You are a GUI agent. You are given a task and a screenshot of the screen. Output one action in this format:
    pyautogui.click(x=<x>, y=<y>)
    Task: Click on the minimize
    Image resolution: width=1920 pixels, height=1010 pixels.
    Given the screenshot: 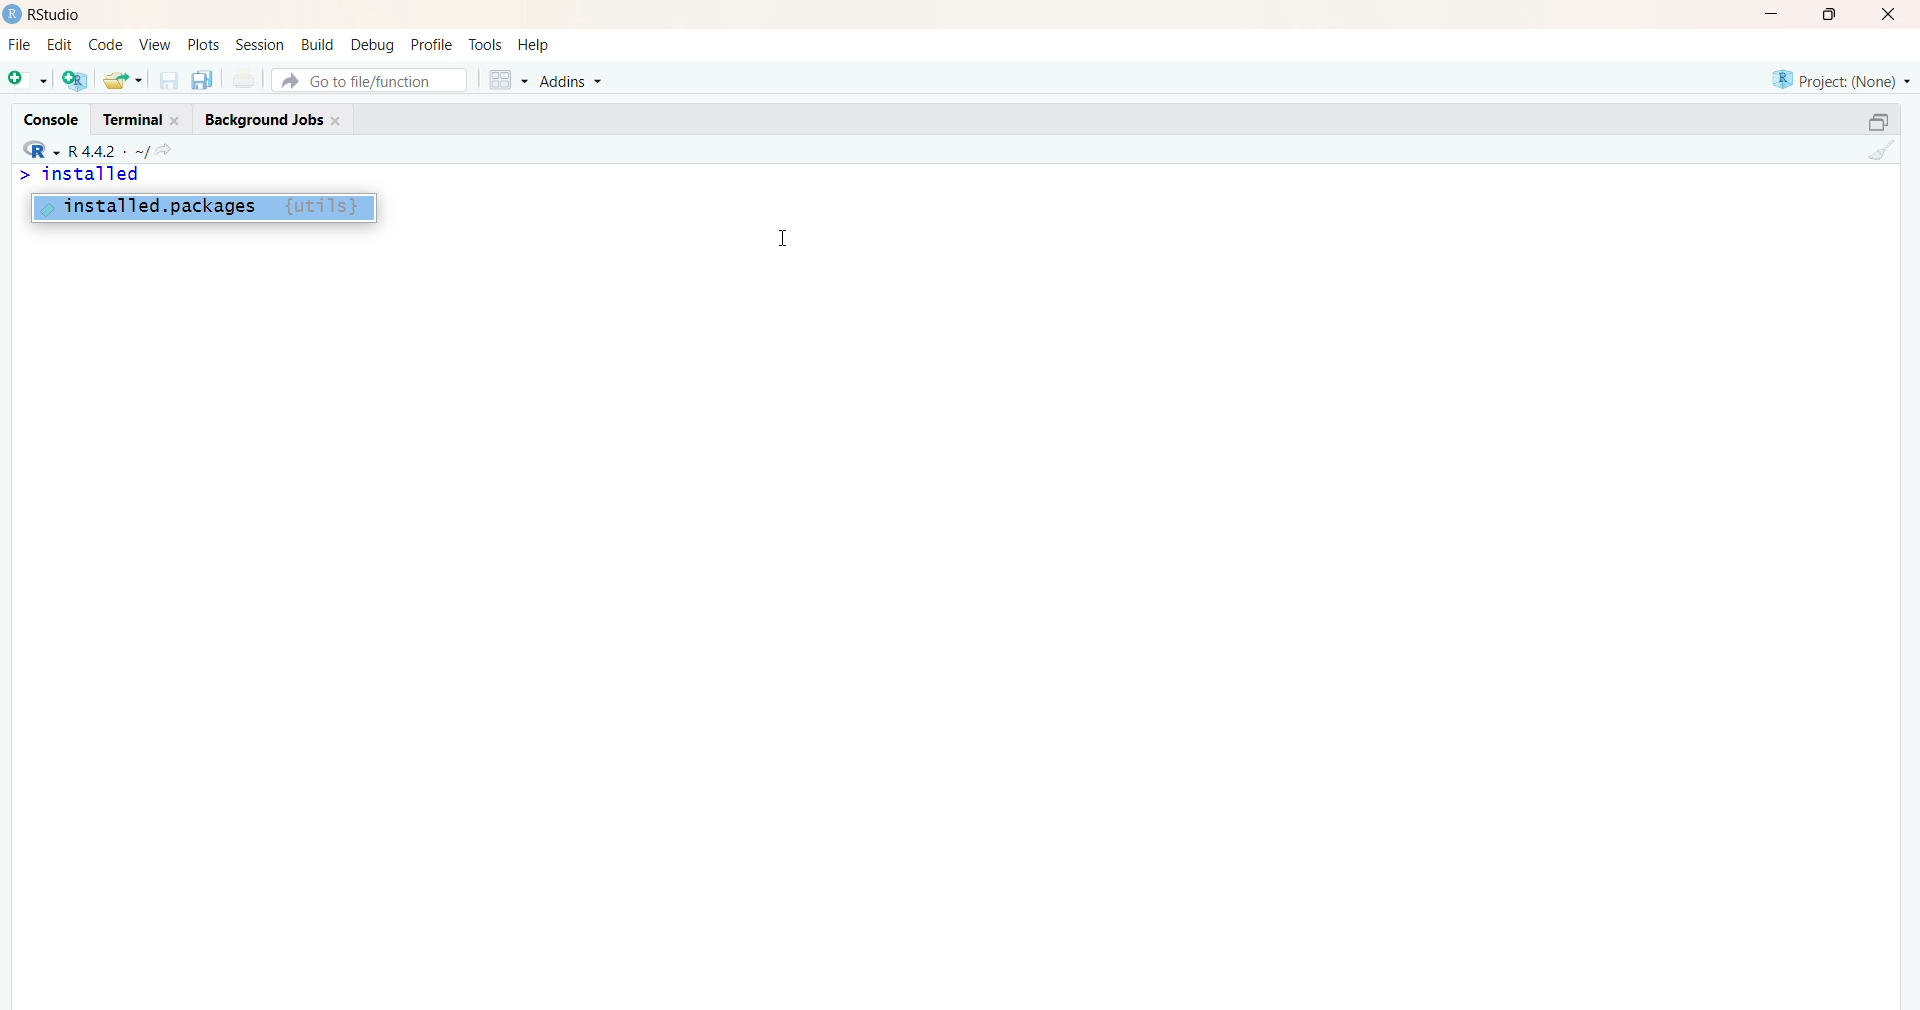 What is the action you would take?
    pyautogui.click(x=1767, y=14)
    